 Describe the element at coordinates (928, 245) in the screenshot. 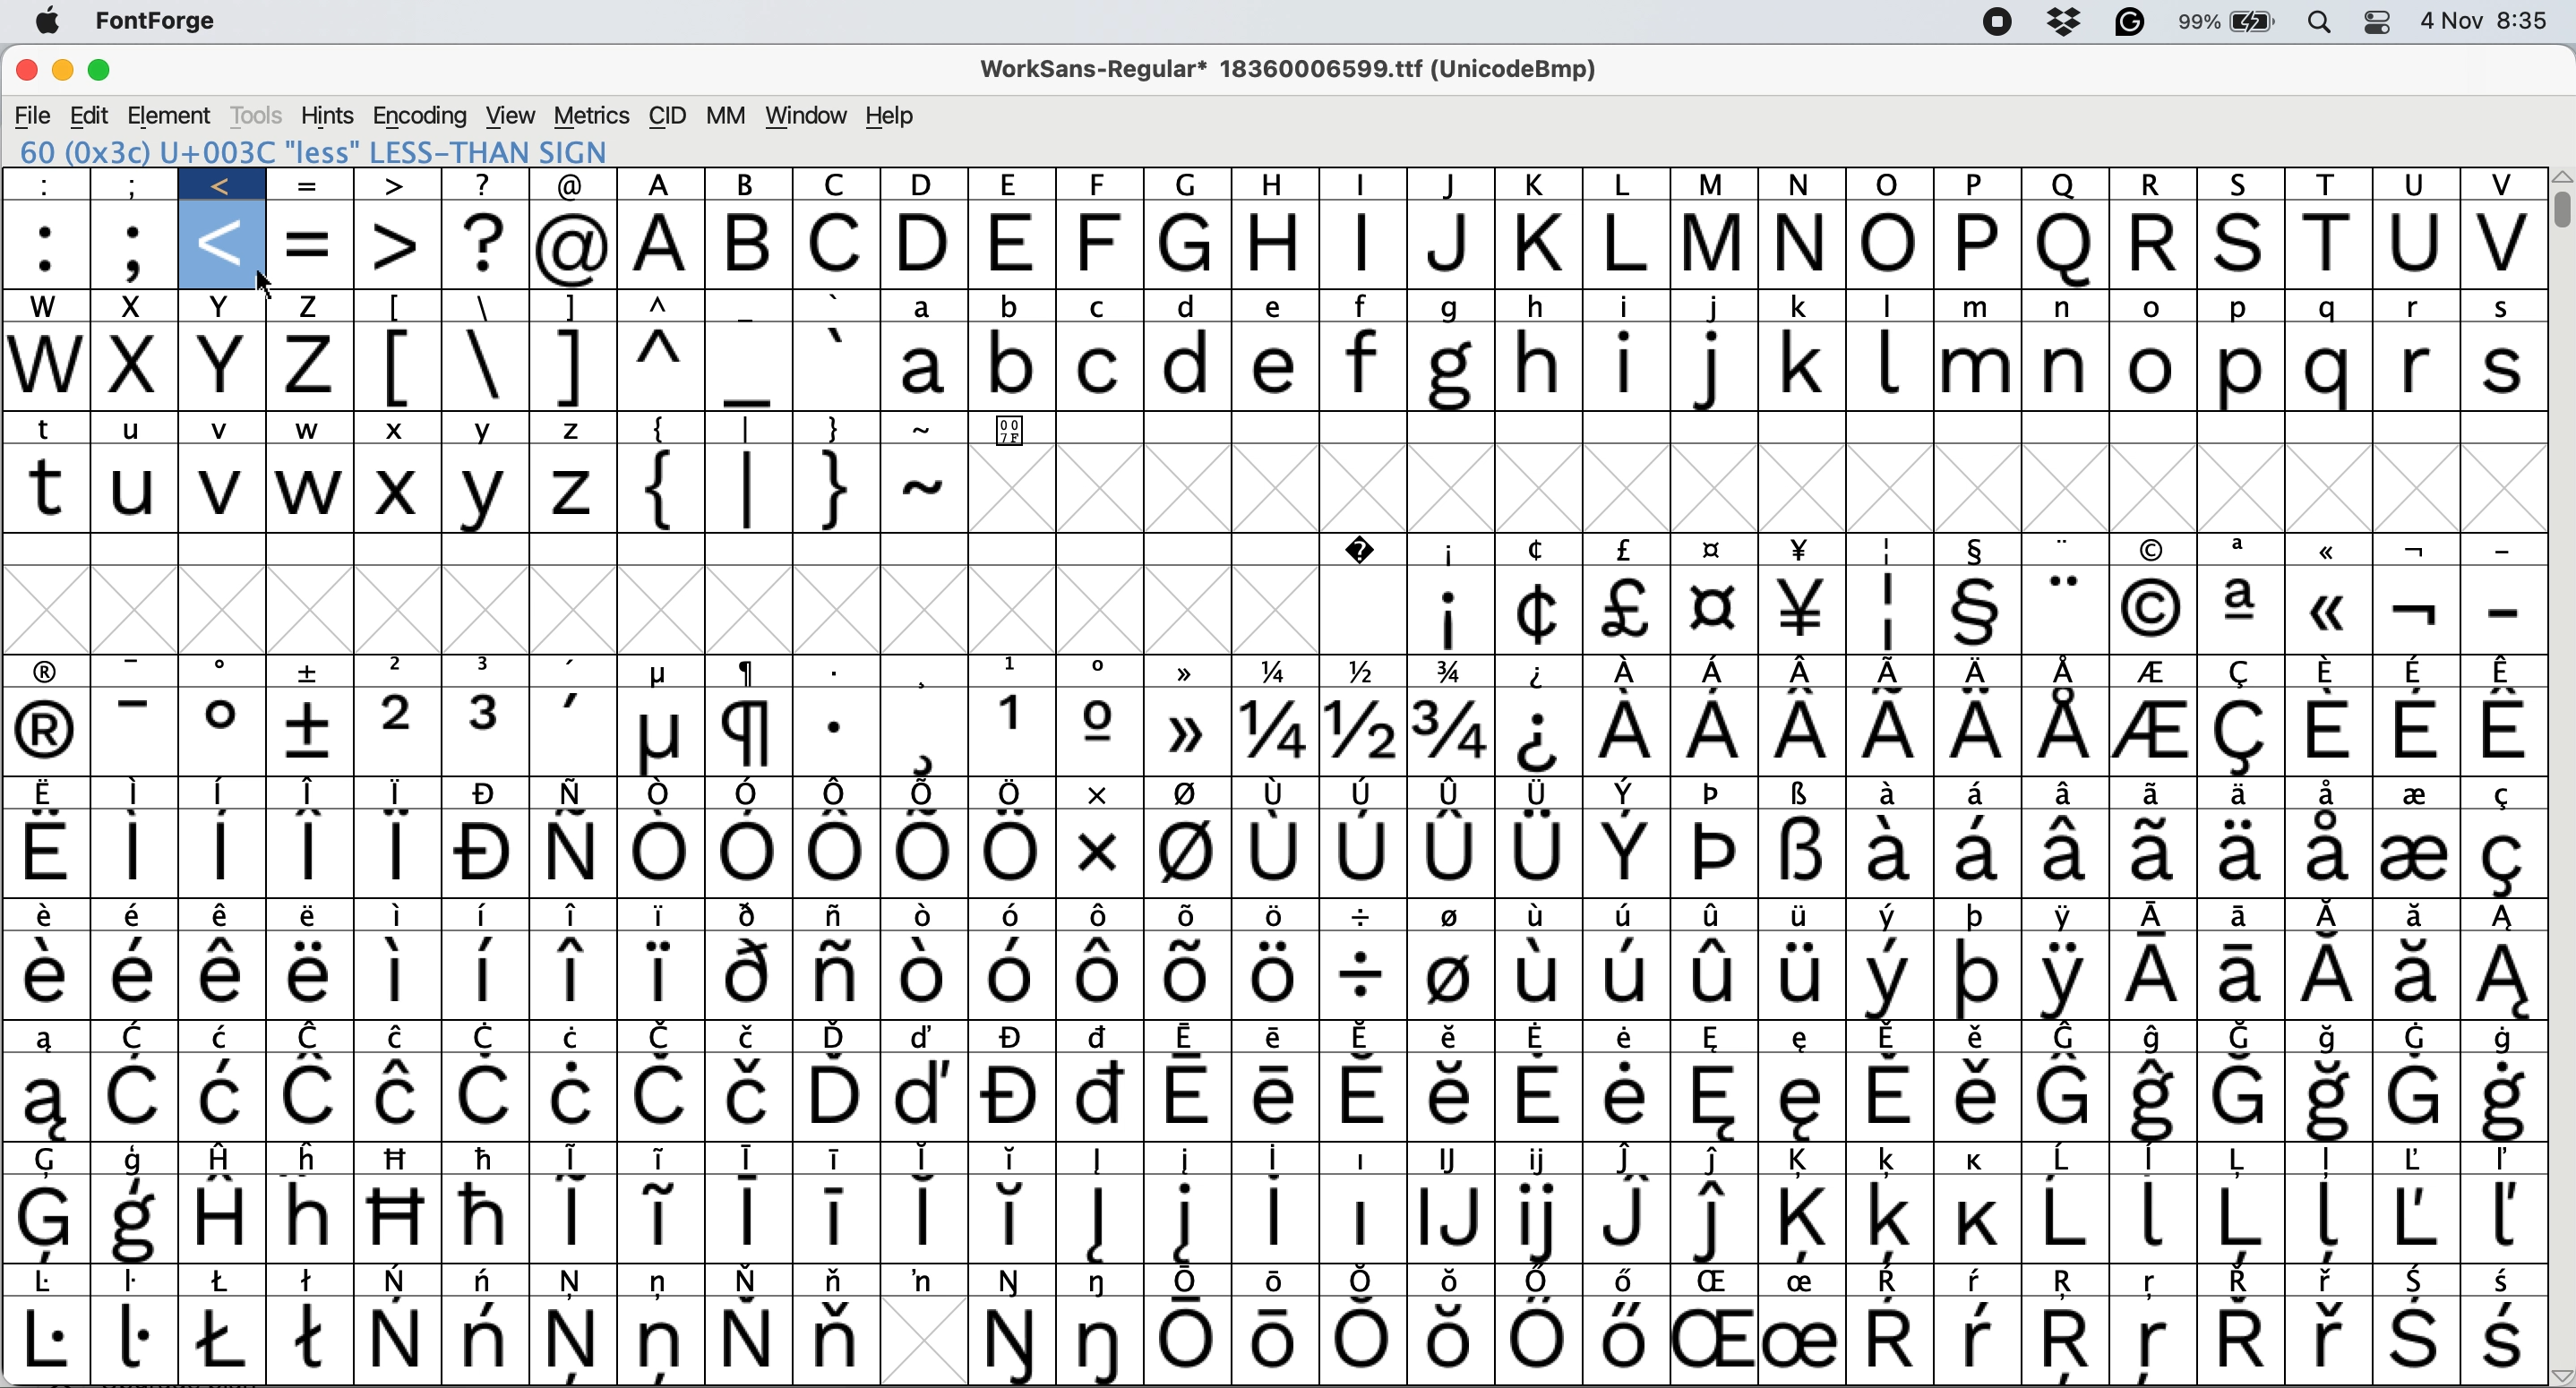

I see `d` at that location.